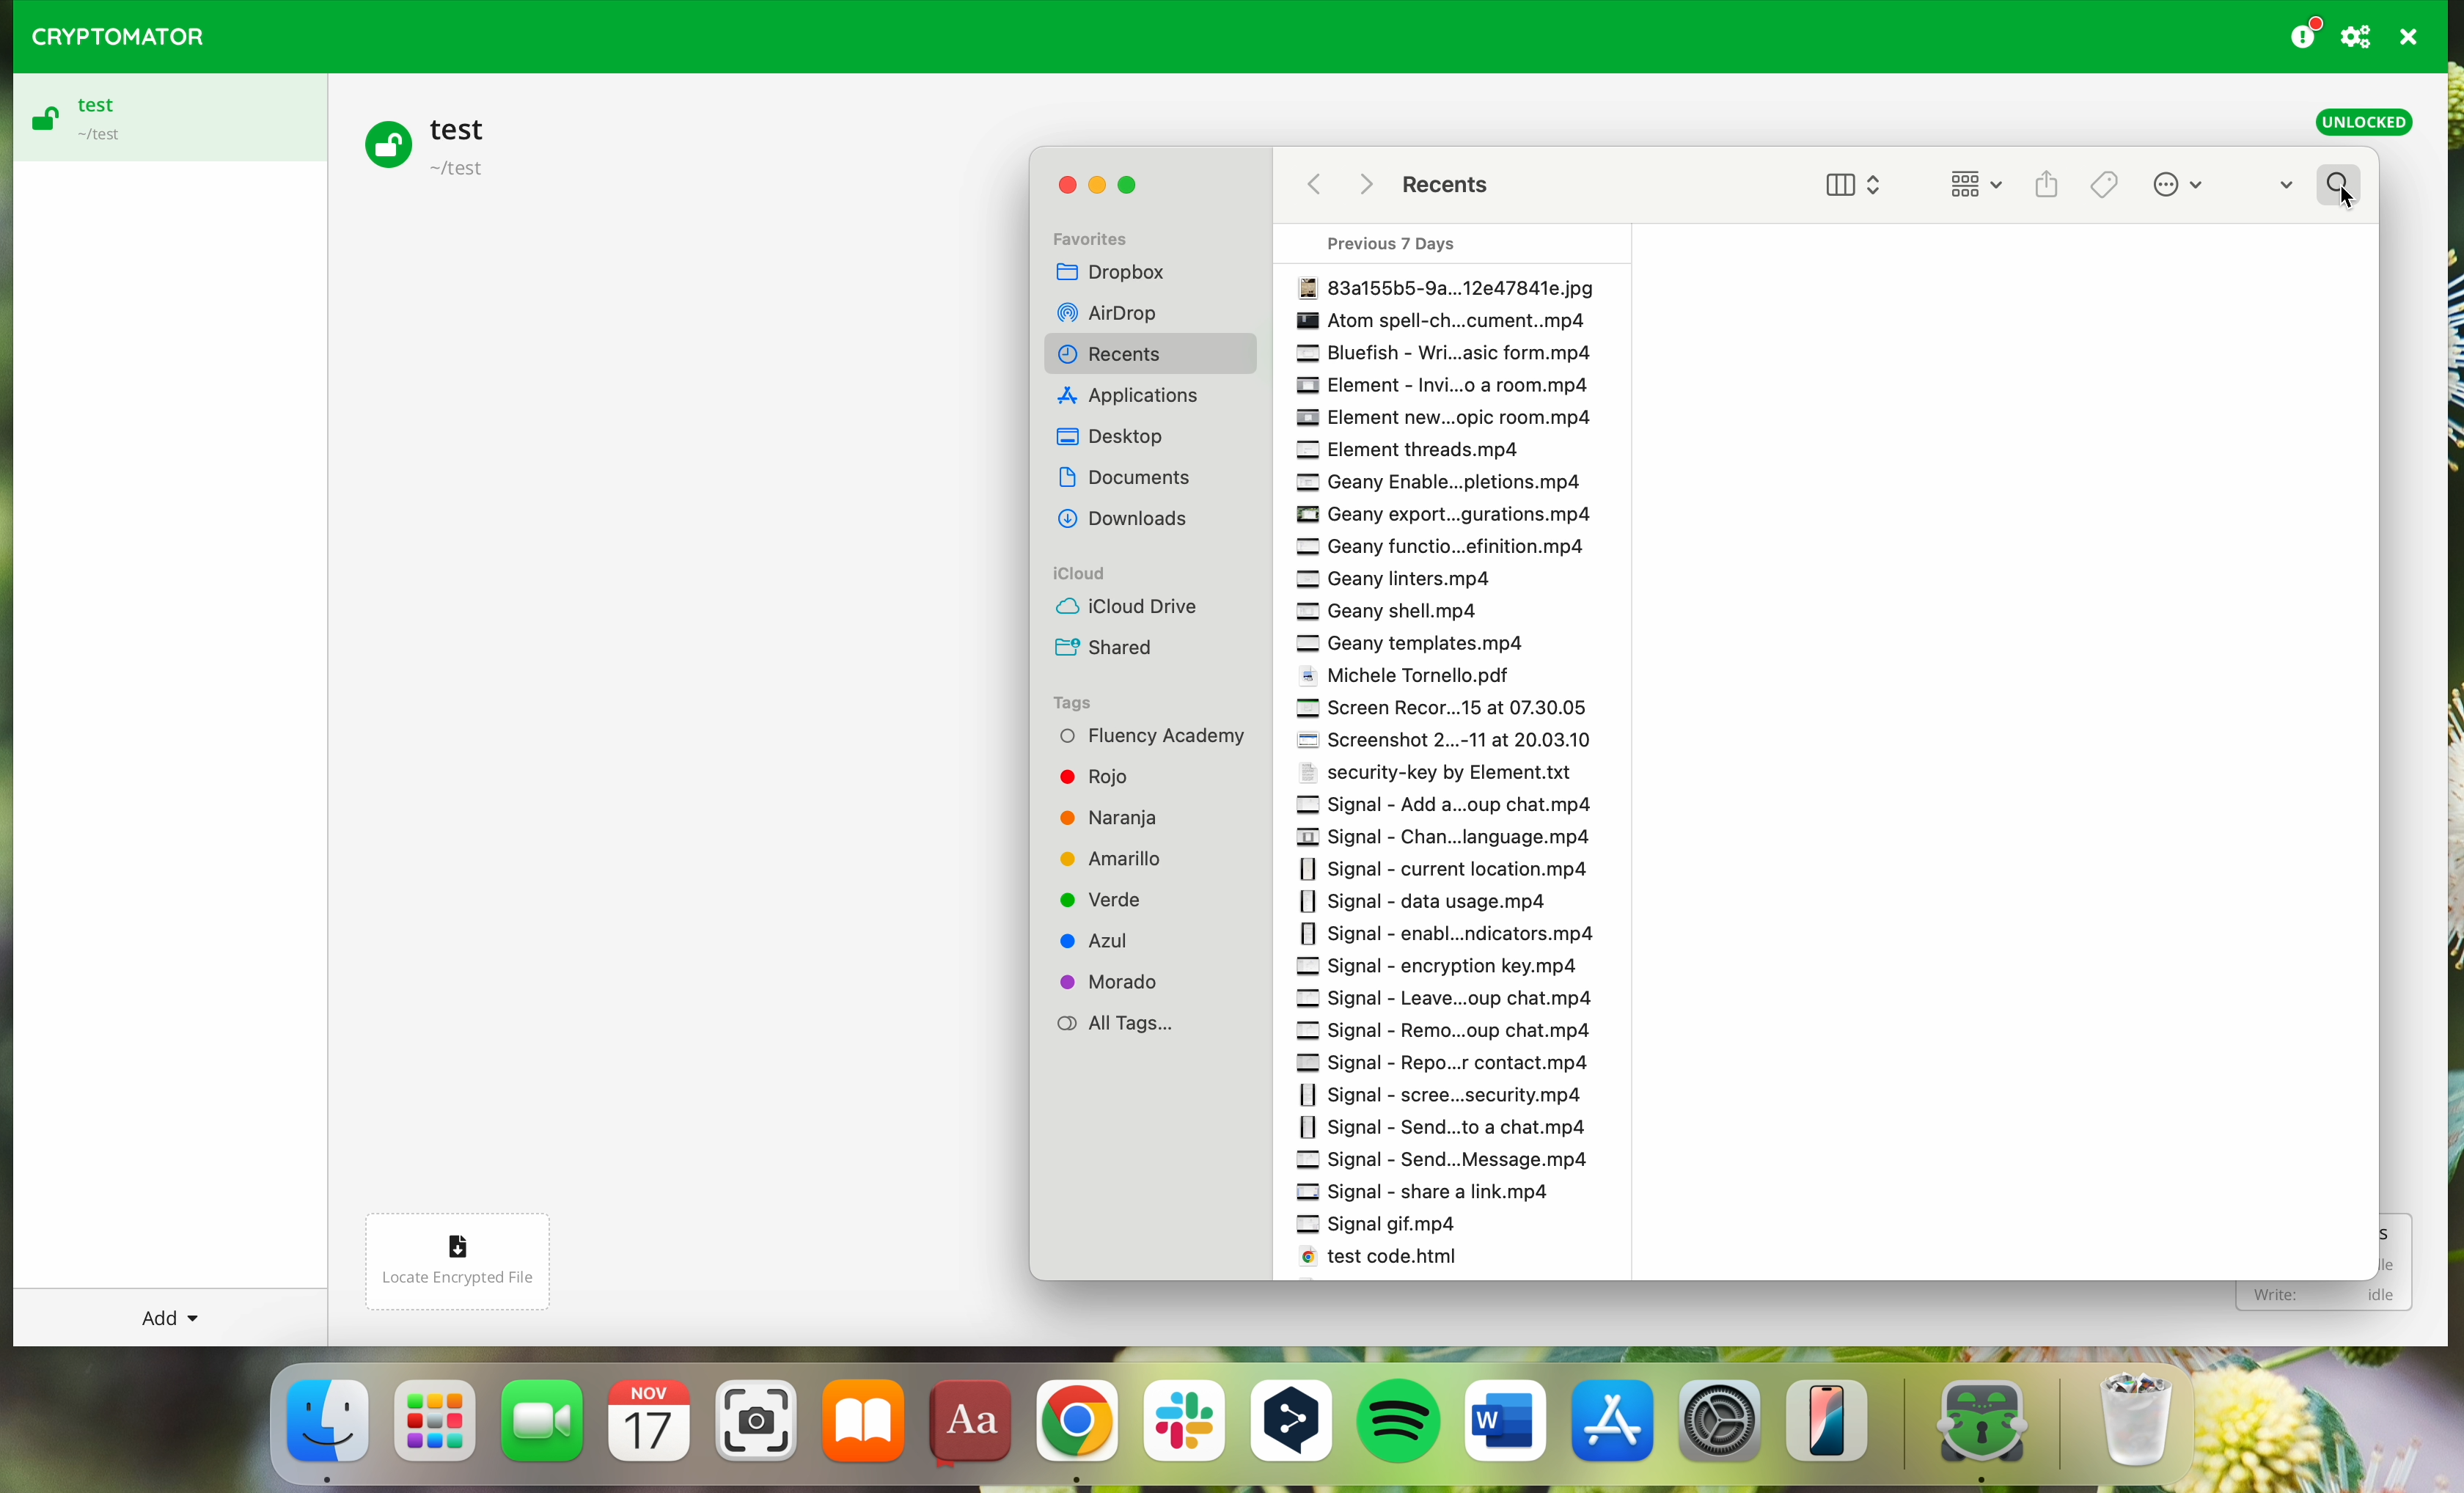  Describe the element at coordinates (1615, 1428) in the screenshot. I see `Appstore` at that location.